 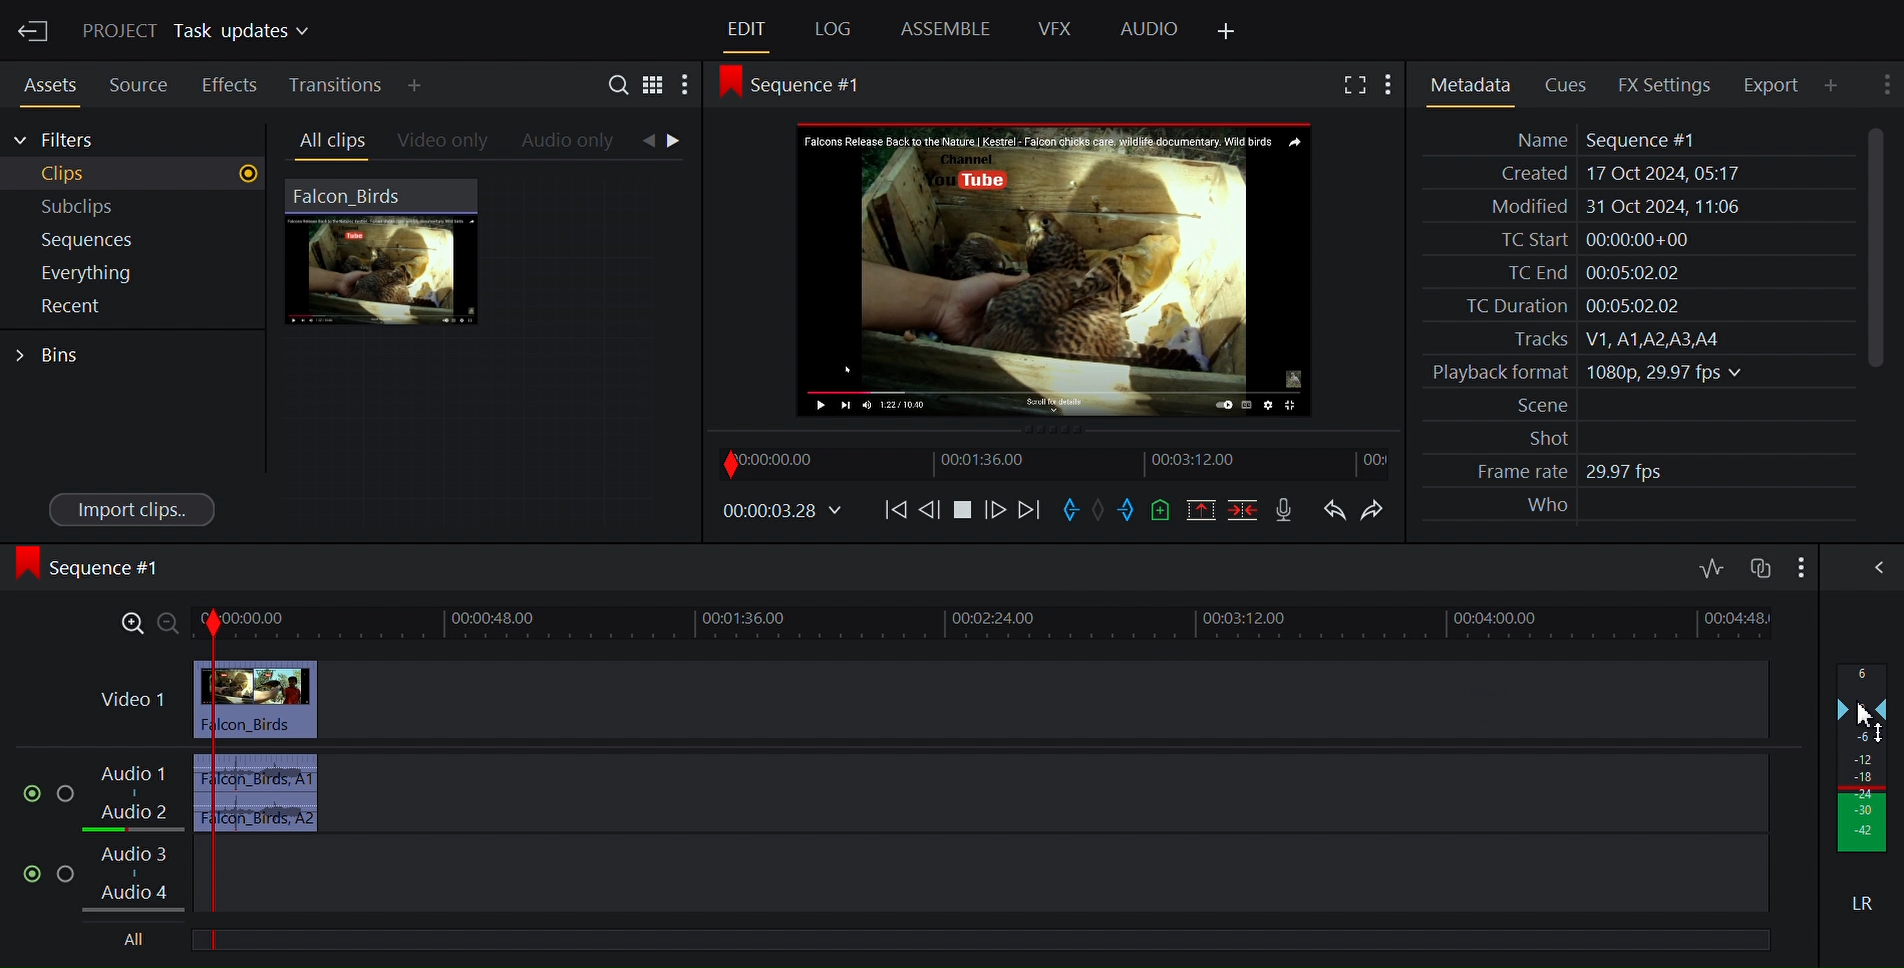 I want to click on Bins, so click(x=58, y=353).